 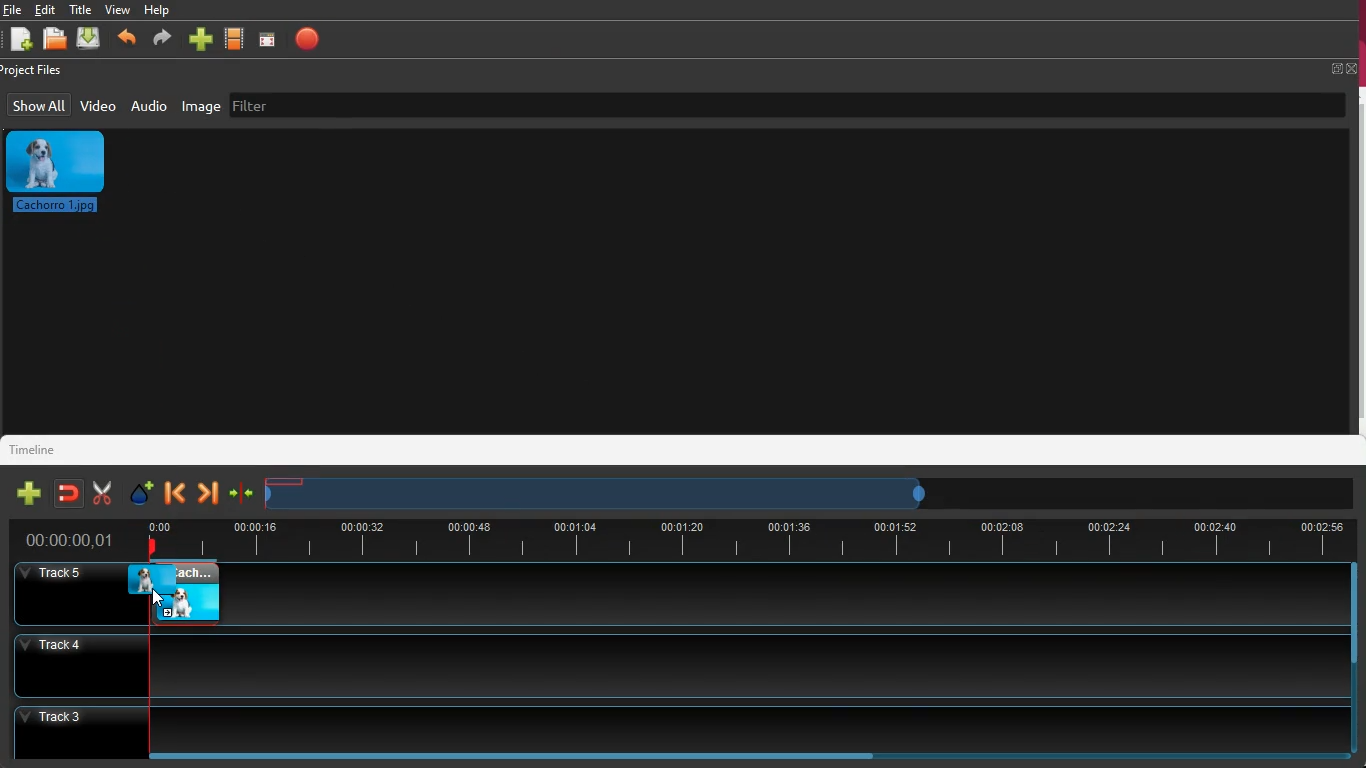 What do you see at coordinates (70, 538) in the screenshot?
I see `time` at bounding box center [70, 538].